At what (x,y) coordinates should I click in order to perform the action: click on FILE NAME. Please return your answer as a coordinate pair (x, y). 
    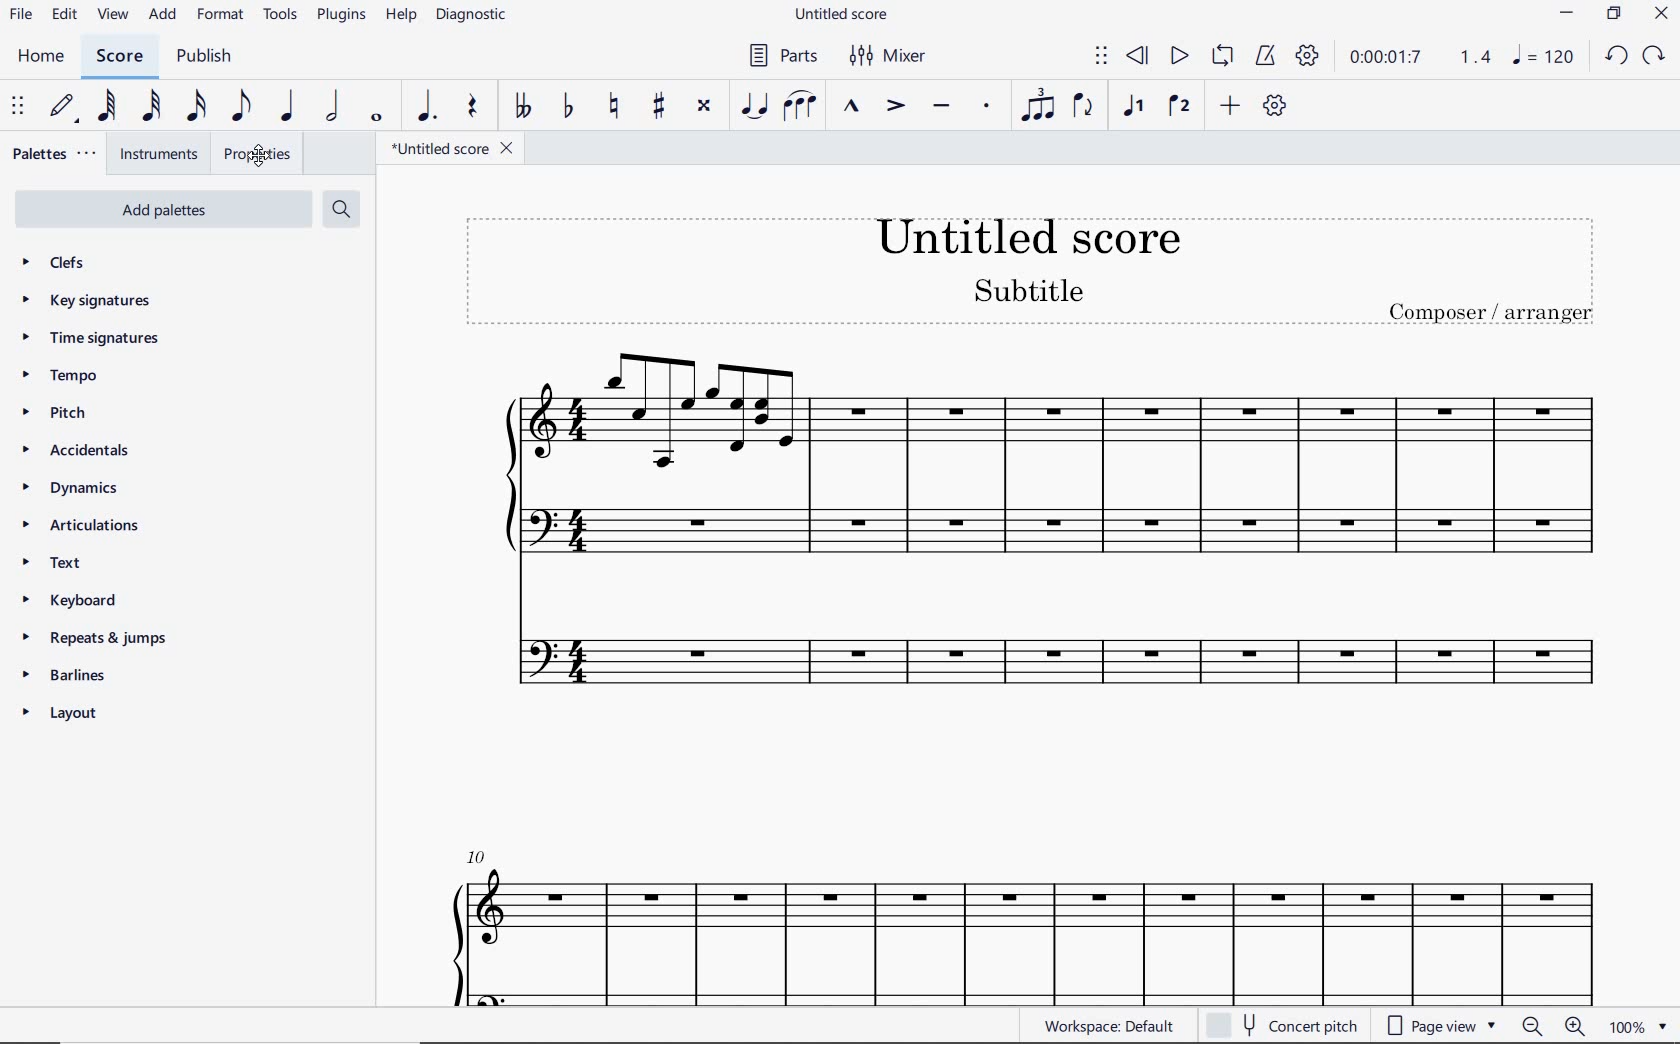
    Looking at the image, I should click on (838, 14).